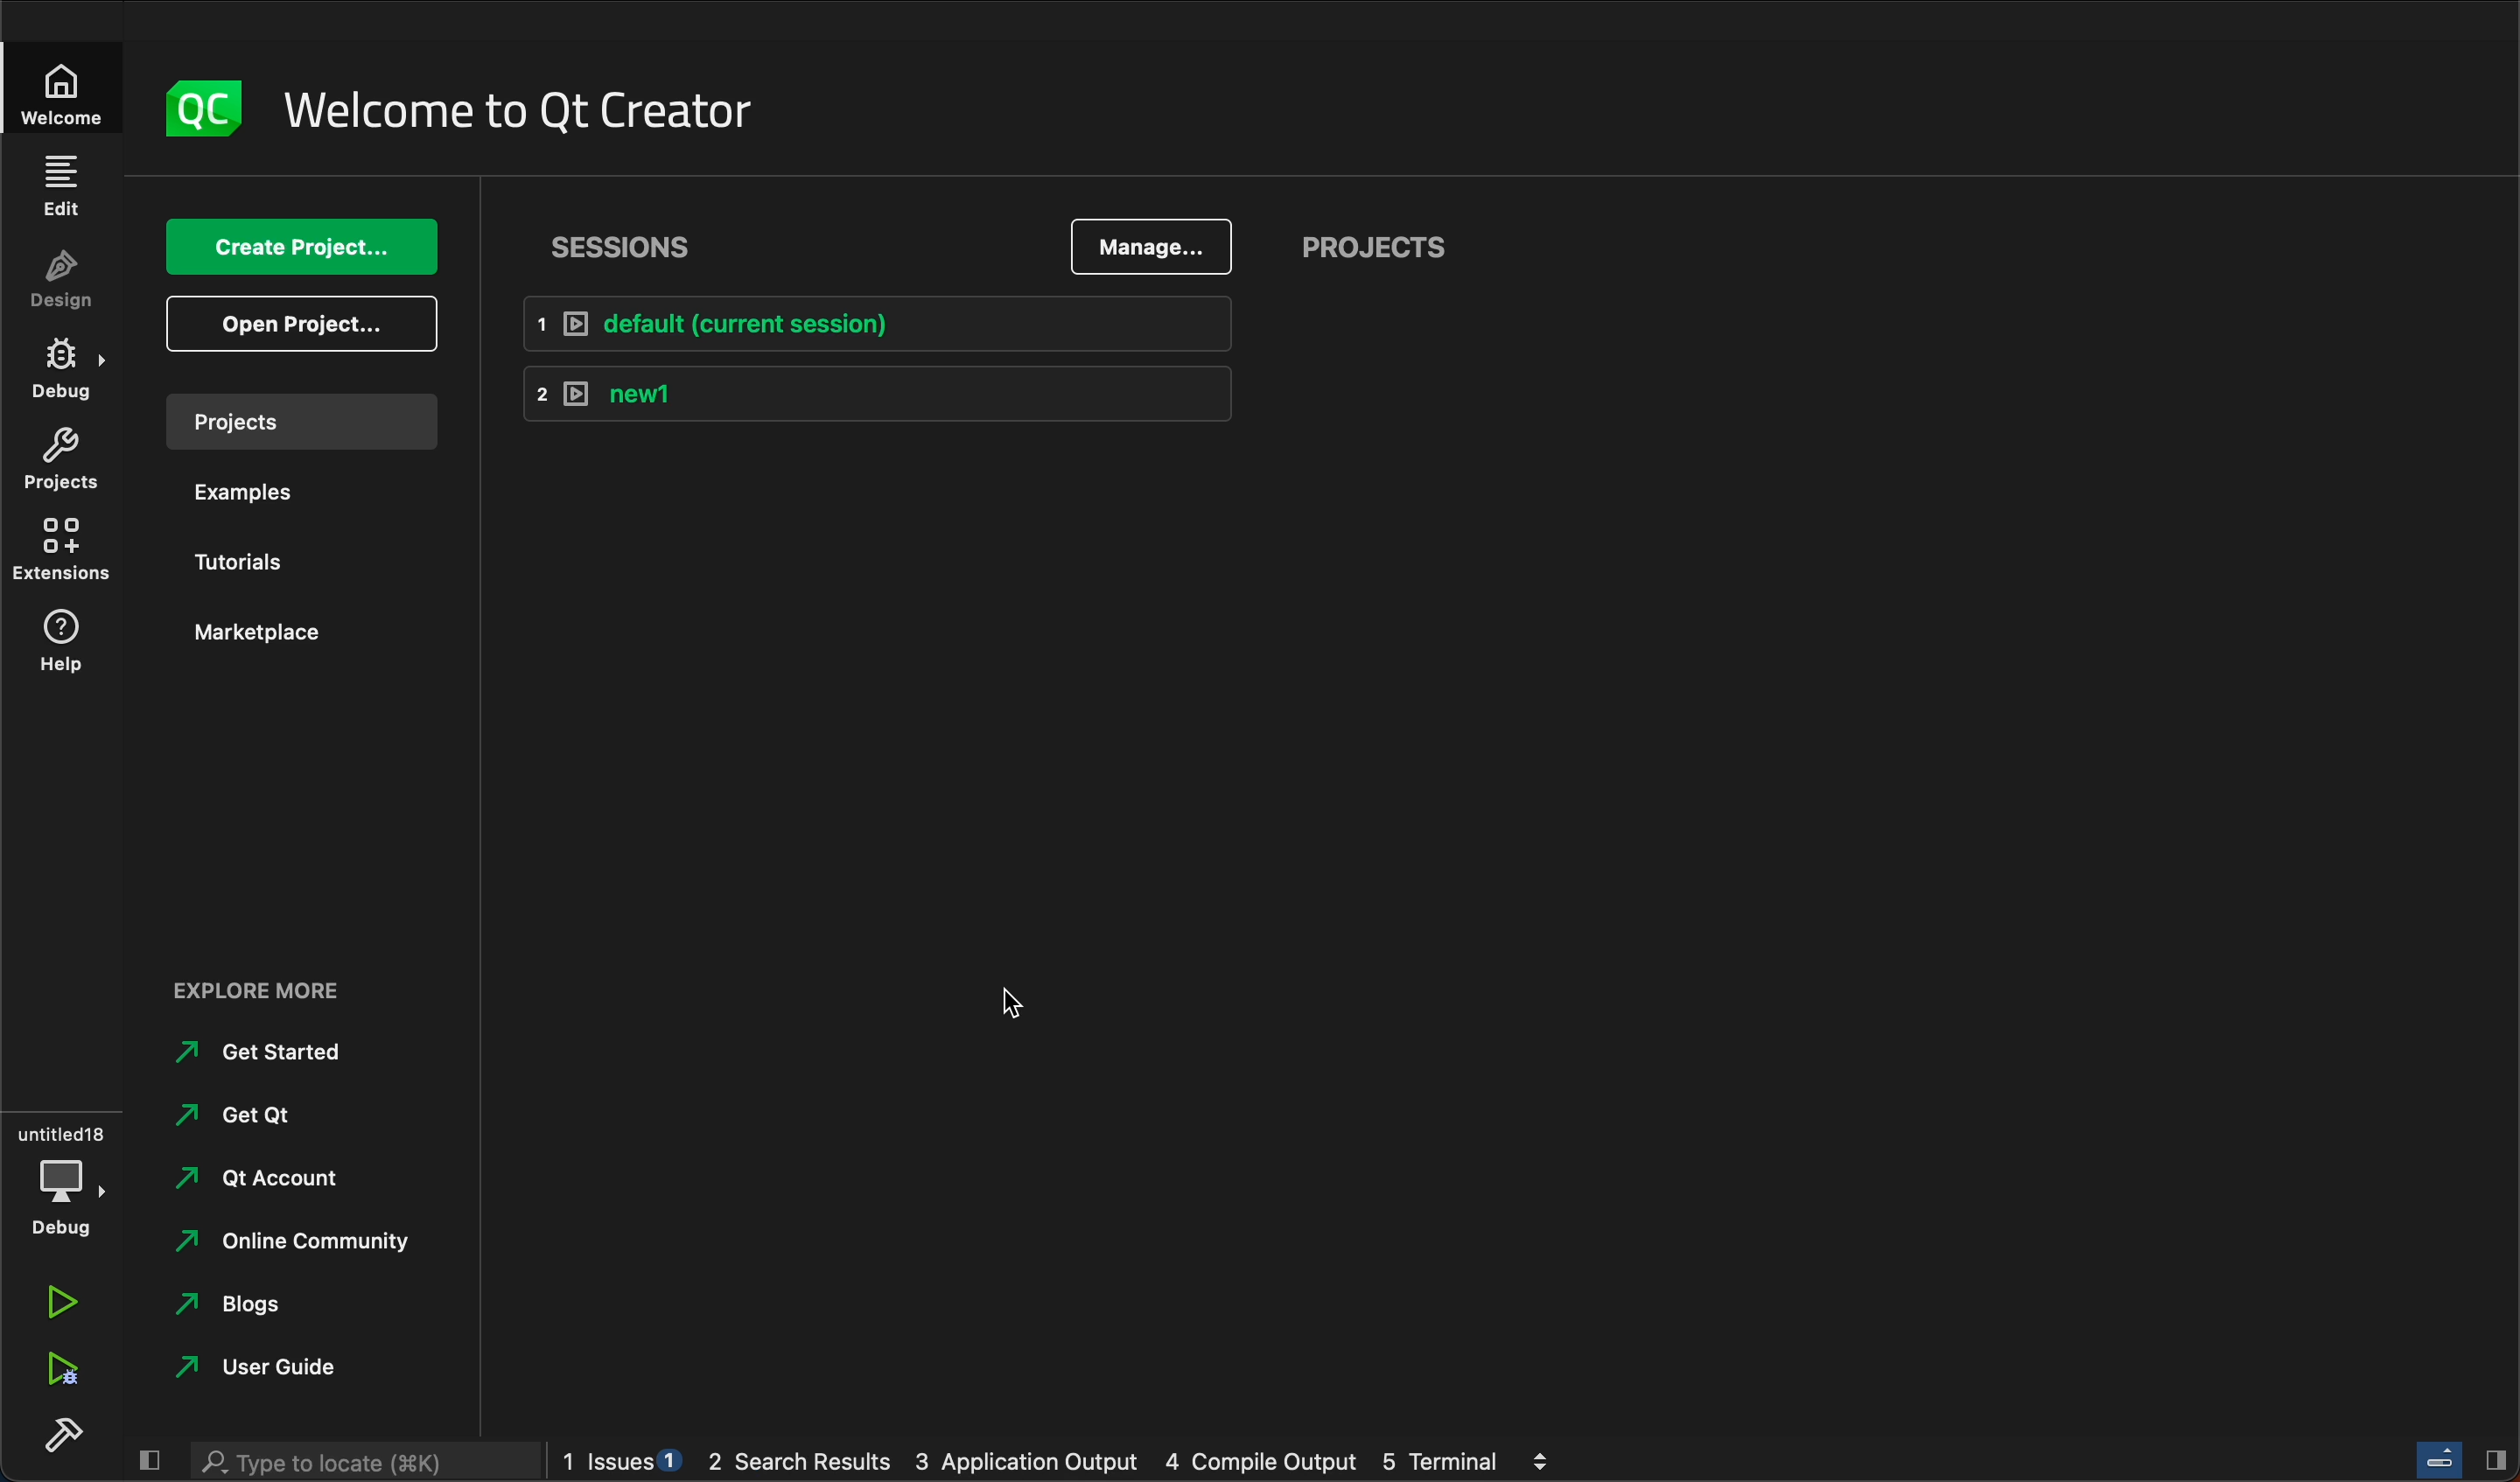 The image size is (2520, 1482). What do you see at coordinates (305, 322) in the screenshot?
I see `open` at bounding box center [305, 322].